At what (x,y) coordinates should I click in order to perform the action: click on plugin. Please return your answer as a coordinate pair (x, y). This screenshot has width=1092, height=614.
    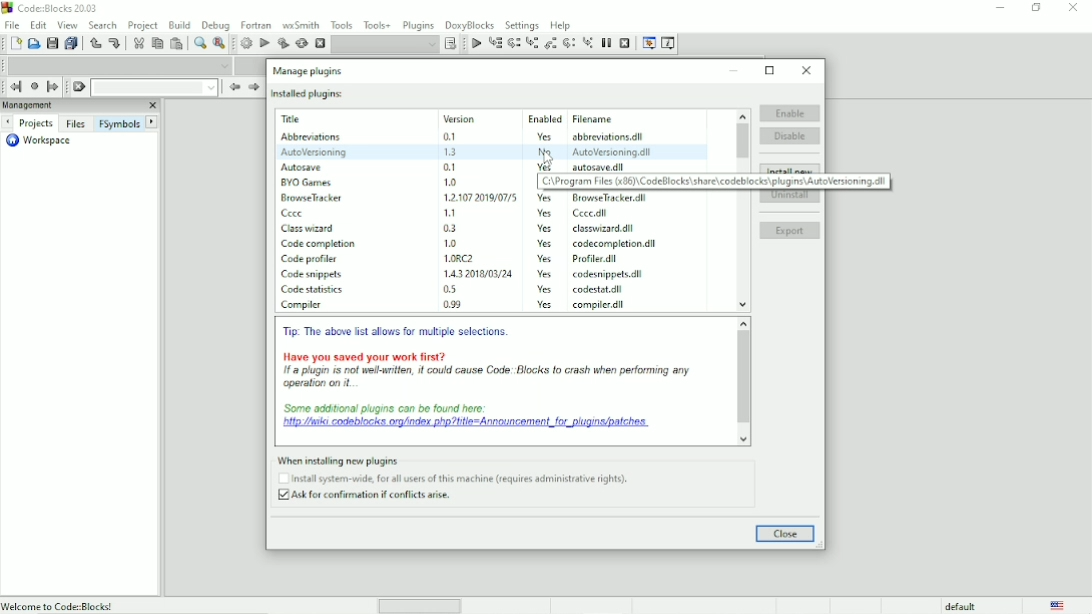
    Looking at the image, I should click on (306, 181).